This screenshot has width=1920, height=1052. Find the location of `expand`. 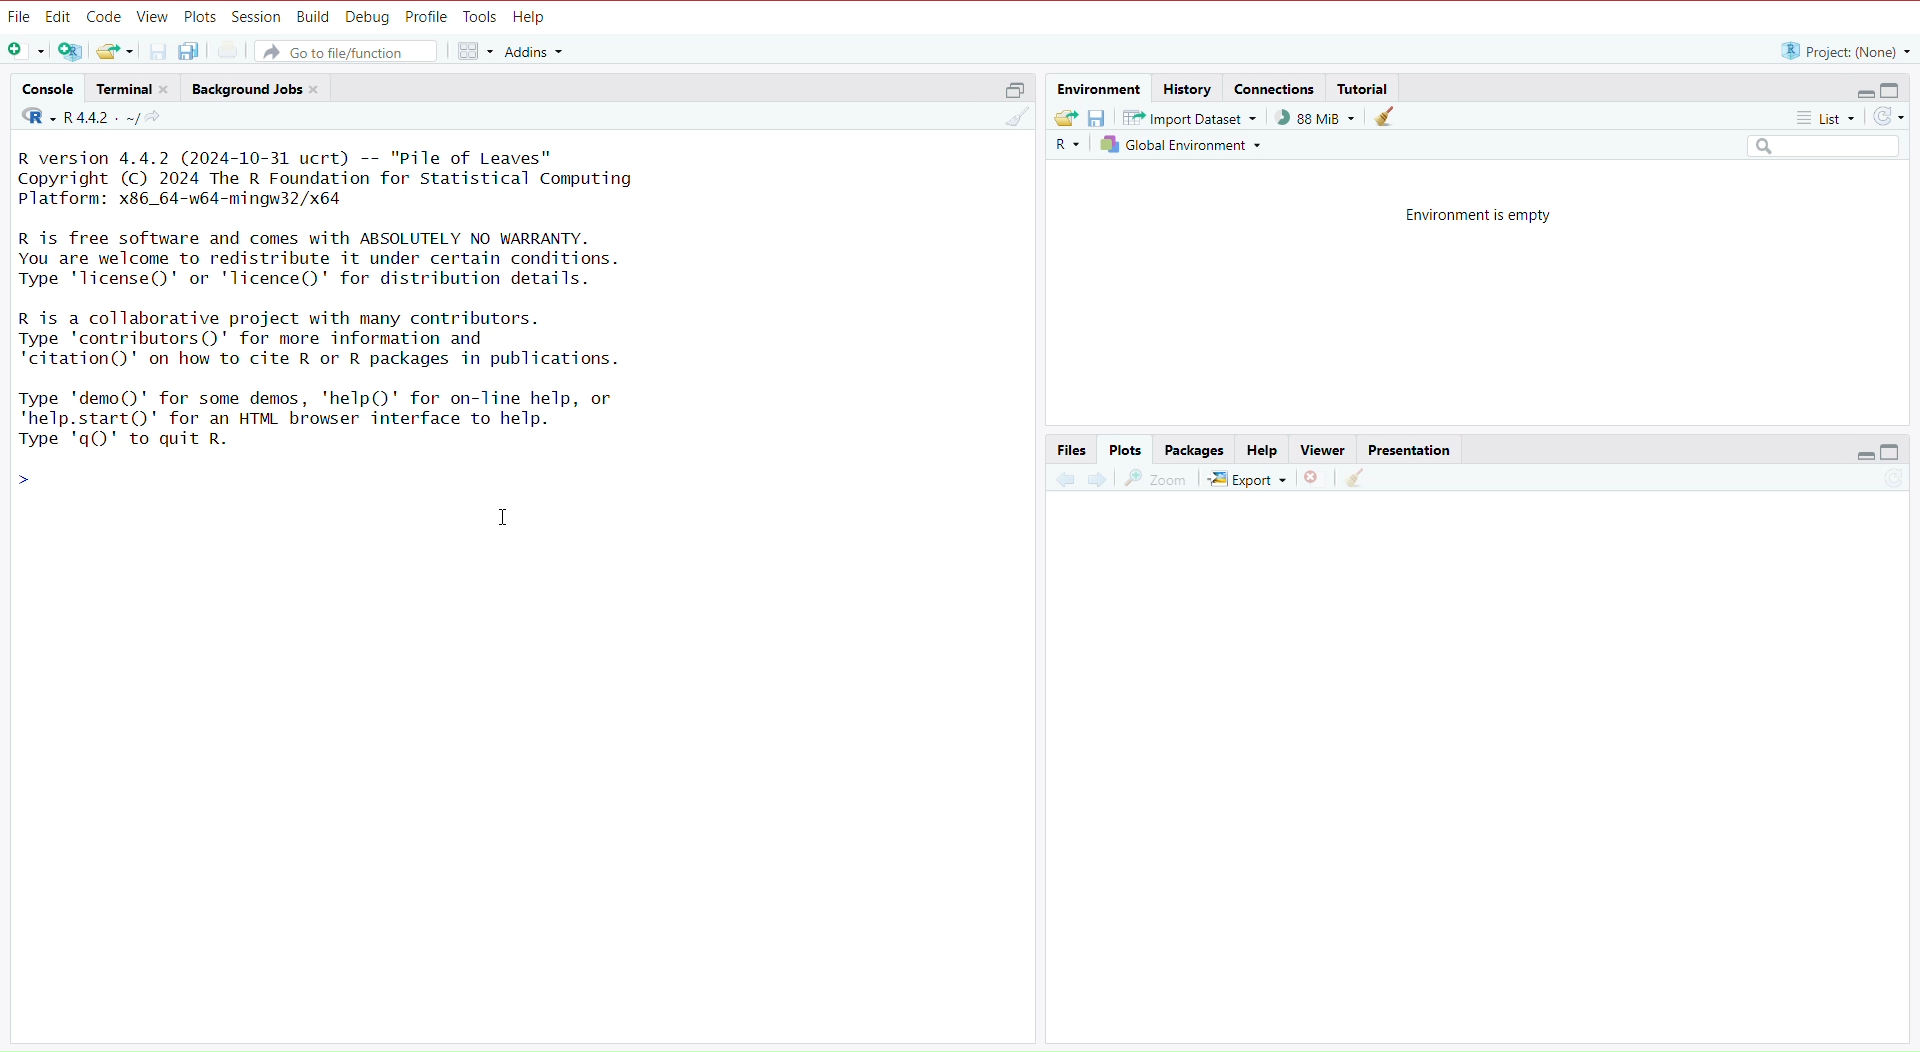

expand is located at coordinates (1859, 92).